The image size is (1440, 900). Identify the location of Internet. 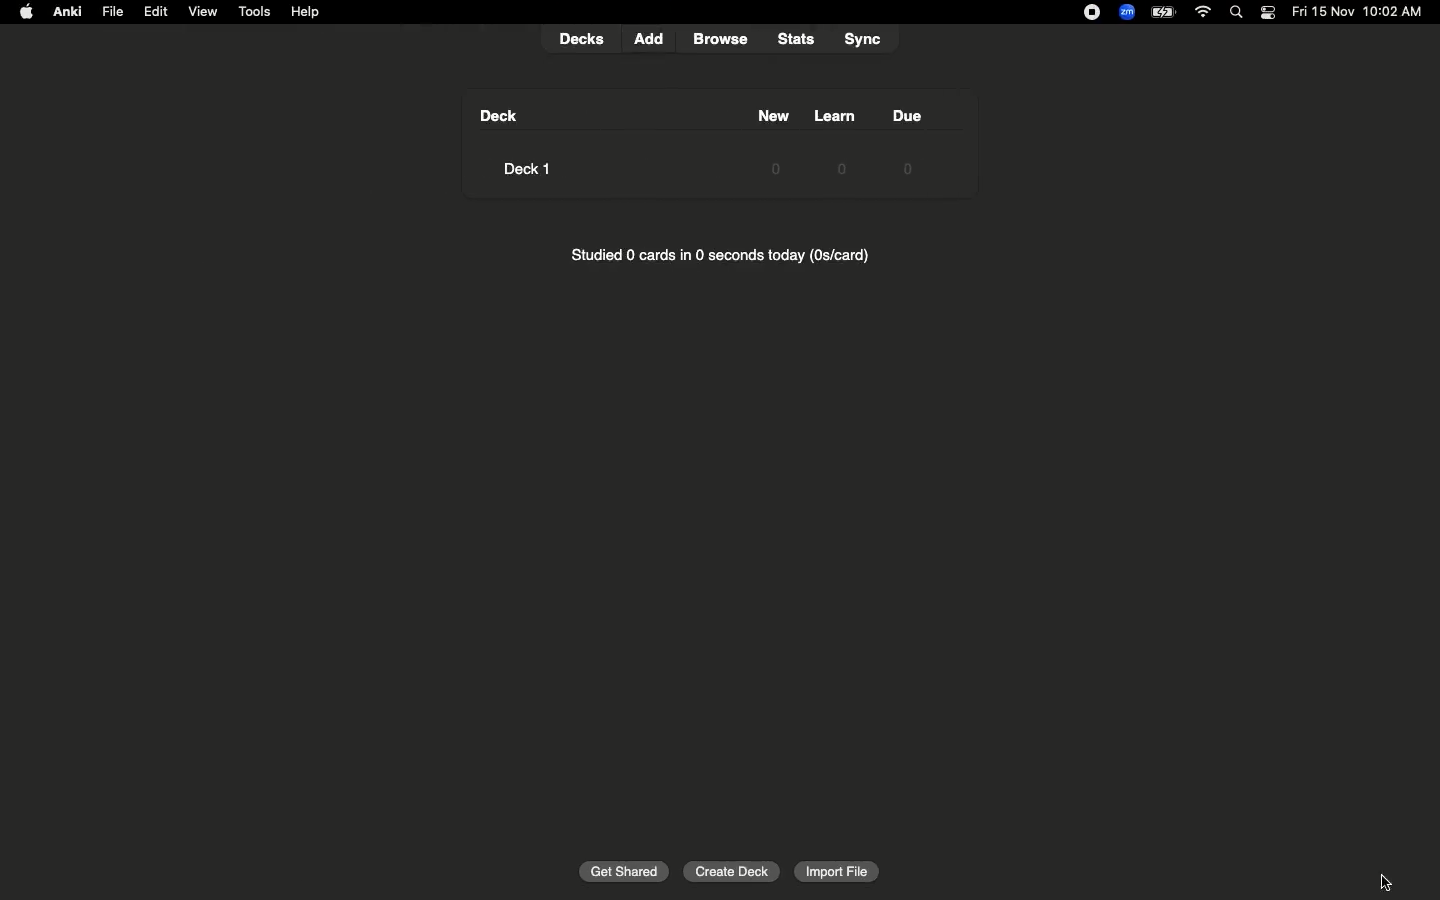
(1205, 13).